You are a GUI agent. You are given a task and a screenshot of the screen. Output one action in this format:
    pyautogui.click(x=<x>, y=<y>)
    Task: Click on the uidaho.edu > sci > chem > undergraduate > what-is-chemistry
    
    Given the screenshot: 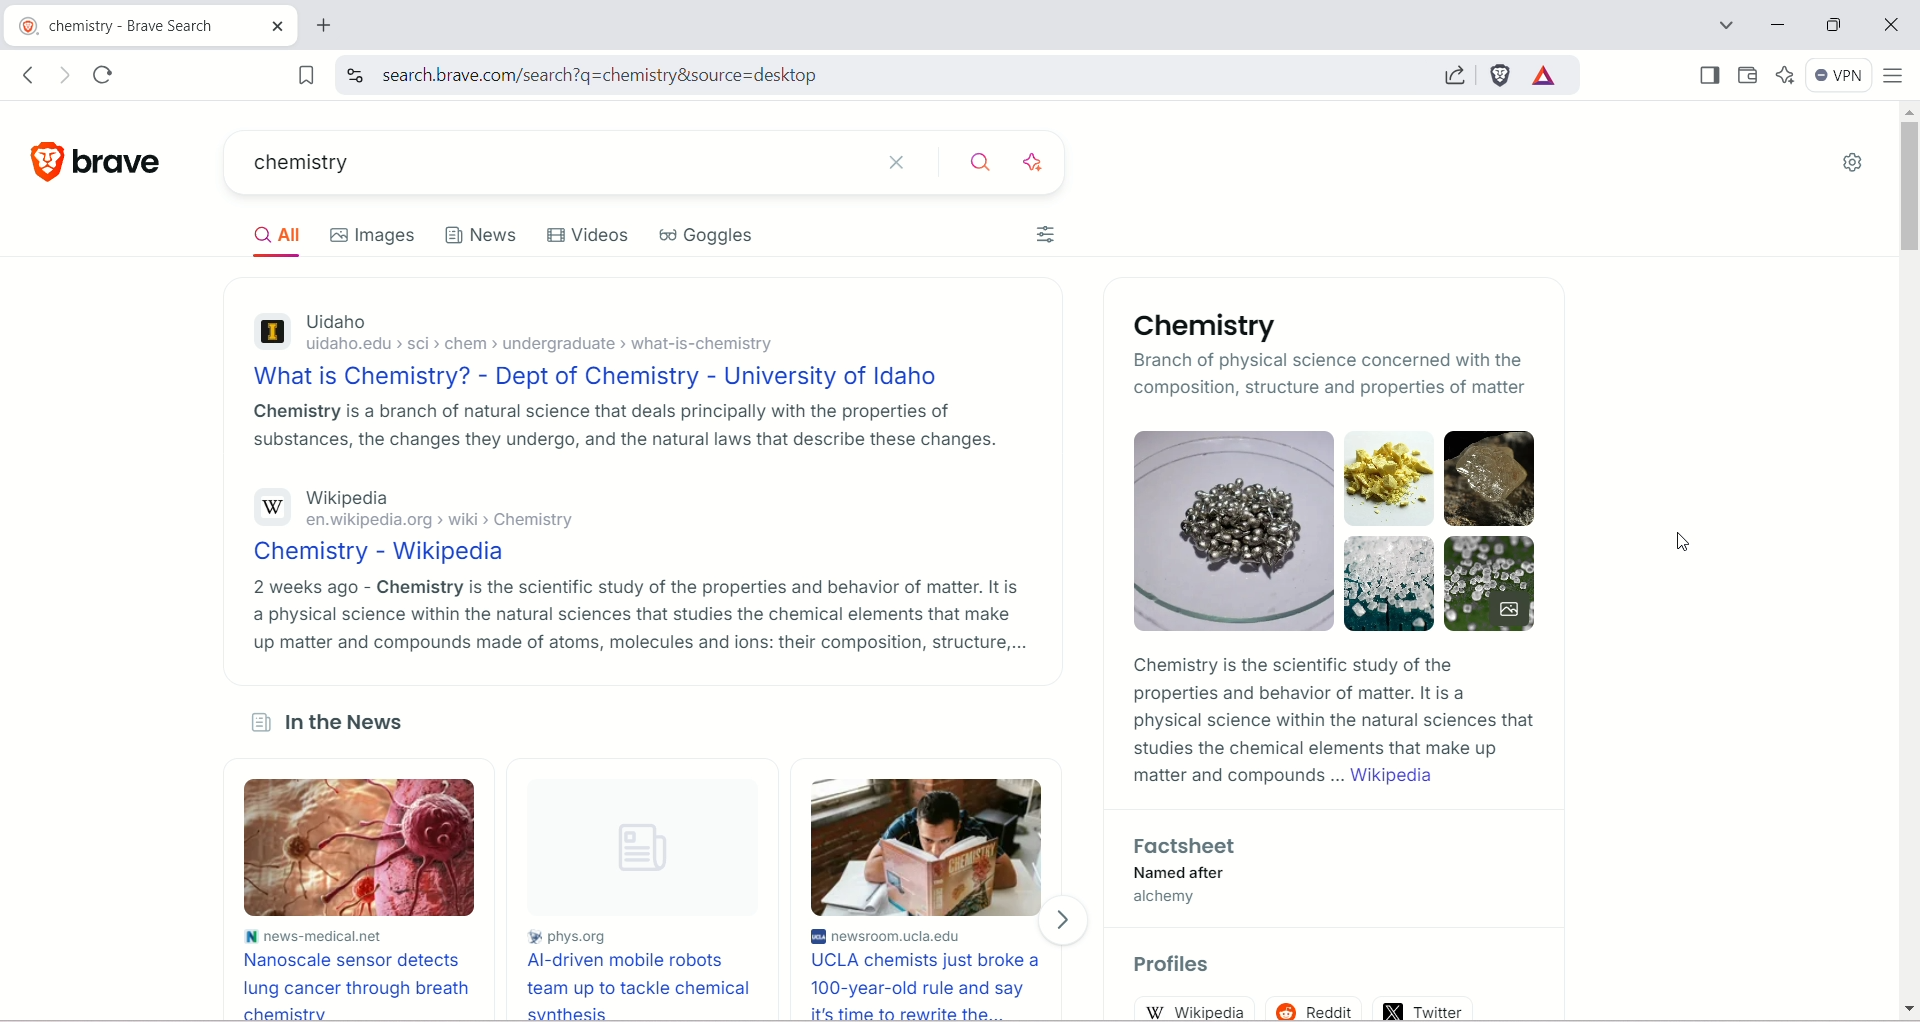 What is the action you would take?
    pyautogui.click(x=540, y=344)
    